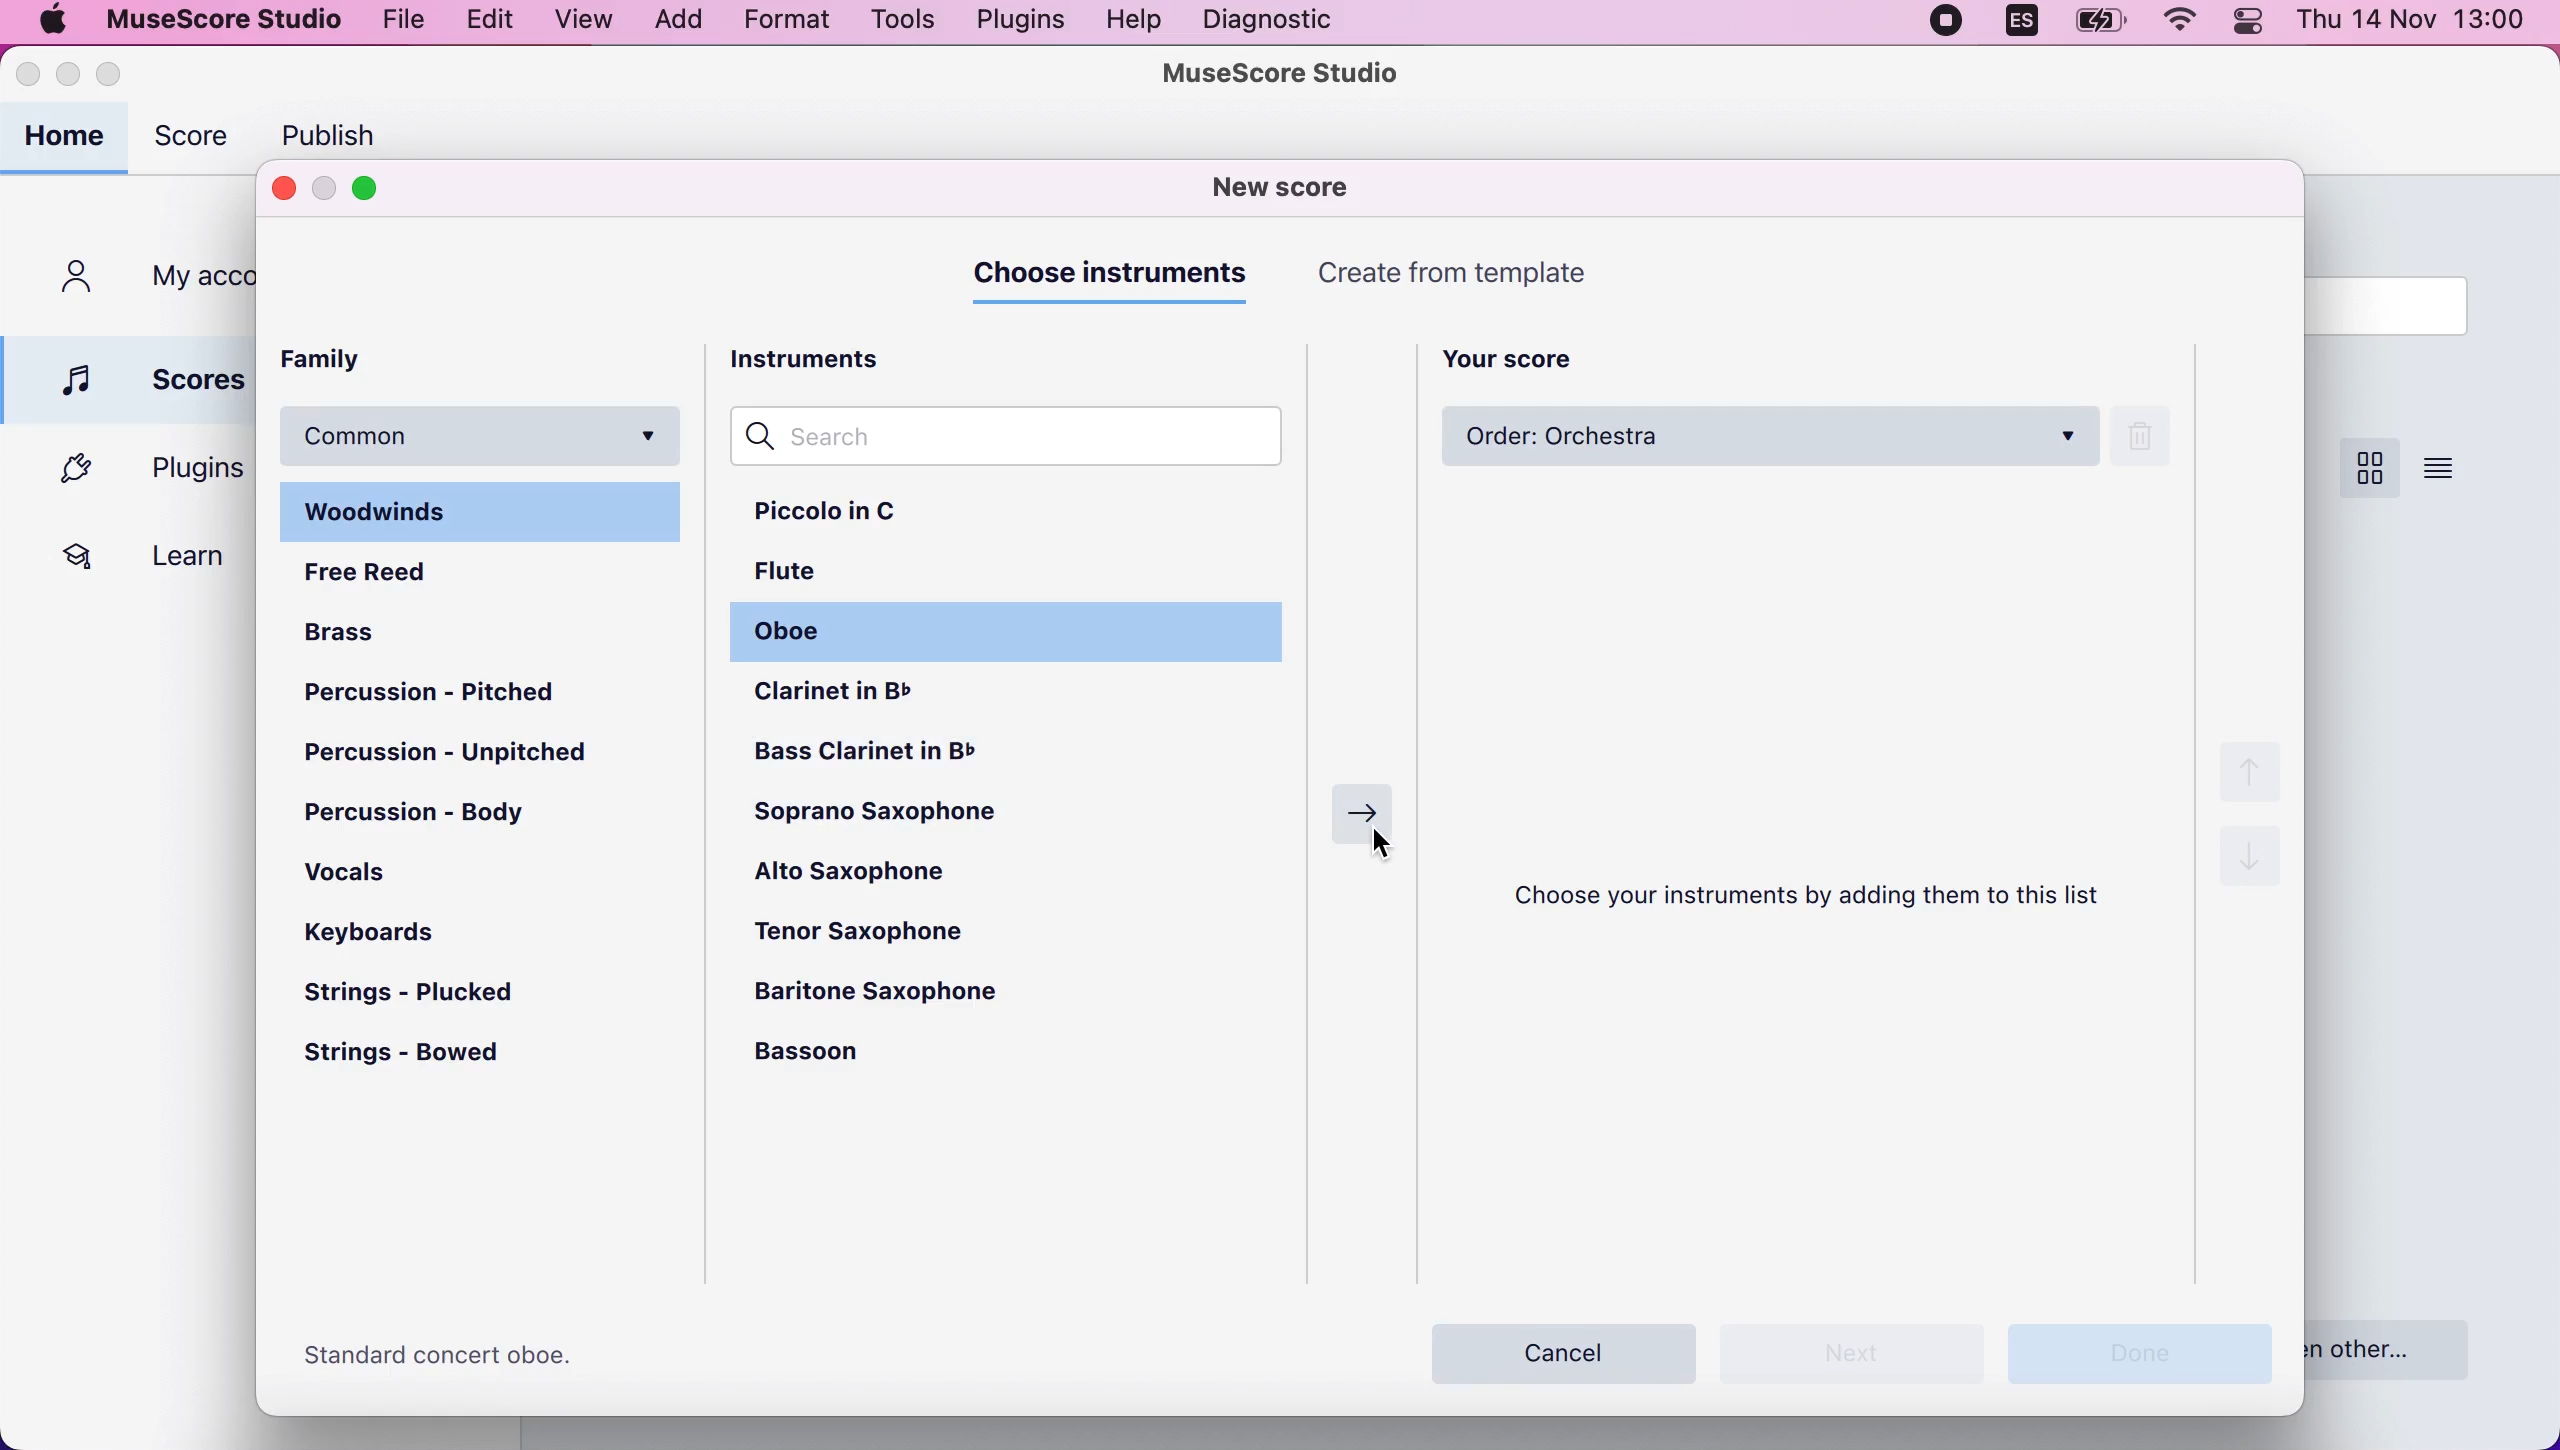 Image resolution: width=2560 pixels, height=1450 pixels. What do you see at coordinates (382, 570) in the screenshot?
I see `free reed` at bounding box center [382, 570].